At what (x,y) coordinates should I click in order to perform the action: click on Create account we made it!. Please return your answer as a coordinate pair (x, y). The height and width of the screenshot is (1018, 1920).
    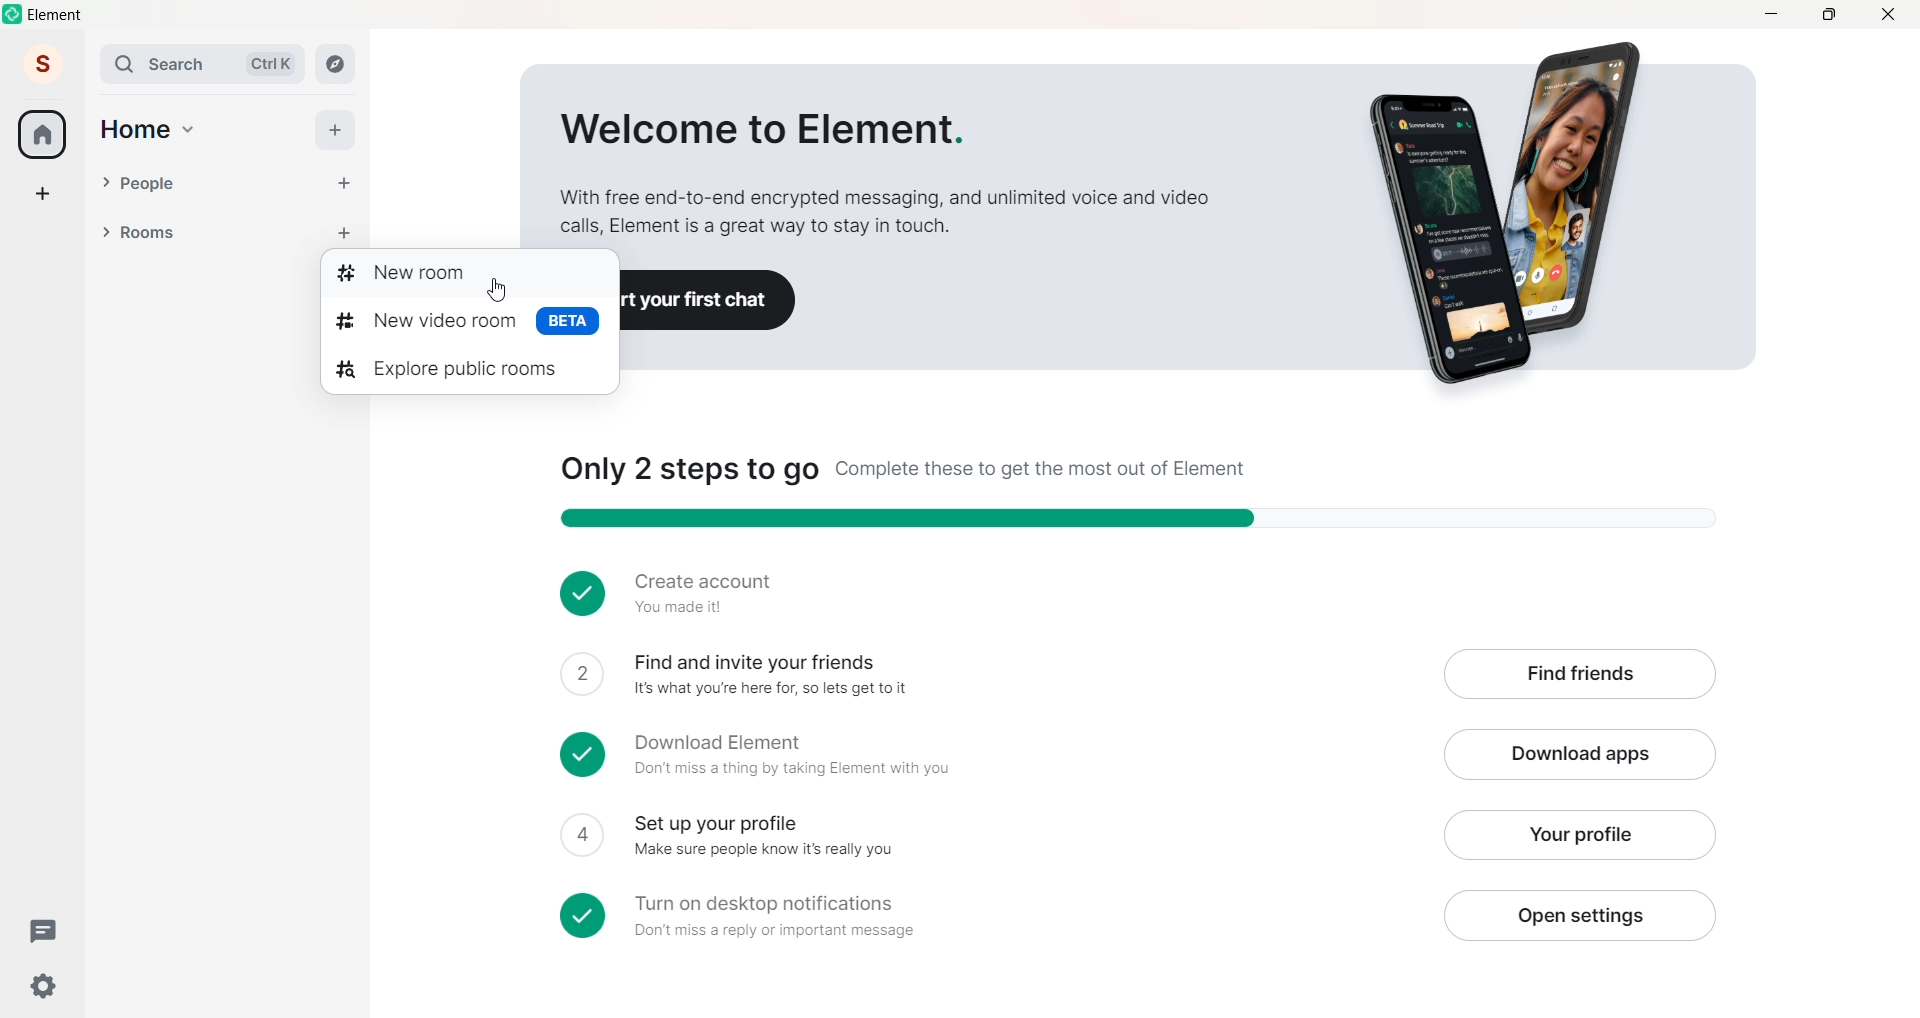
    Looking at the image, I should click on (1127, 591).